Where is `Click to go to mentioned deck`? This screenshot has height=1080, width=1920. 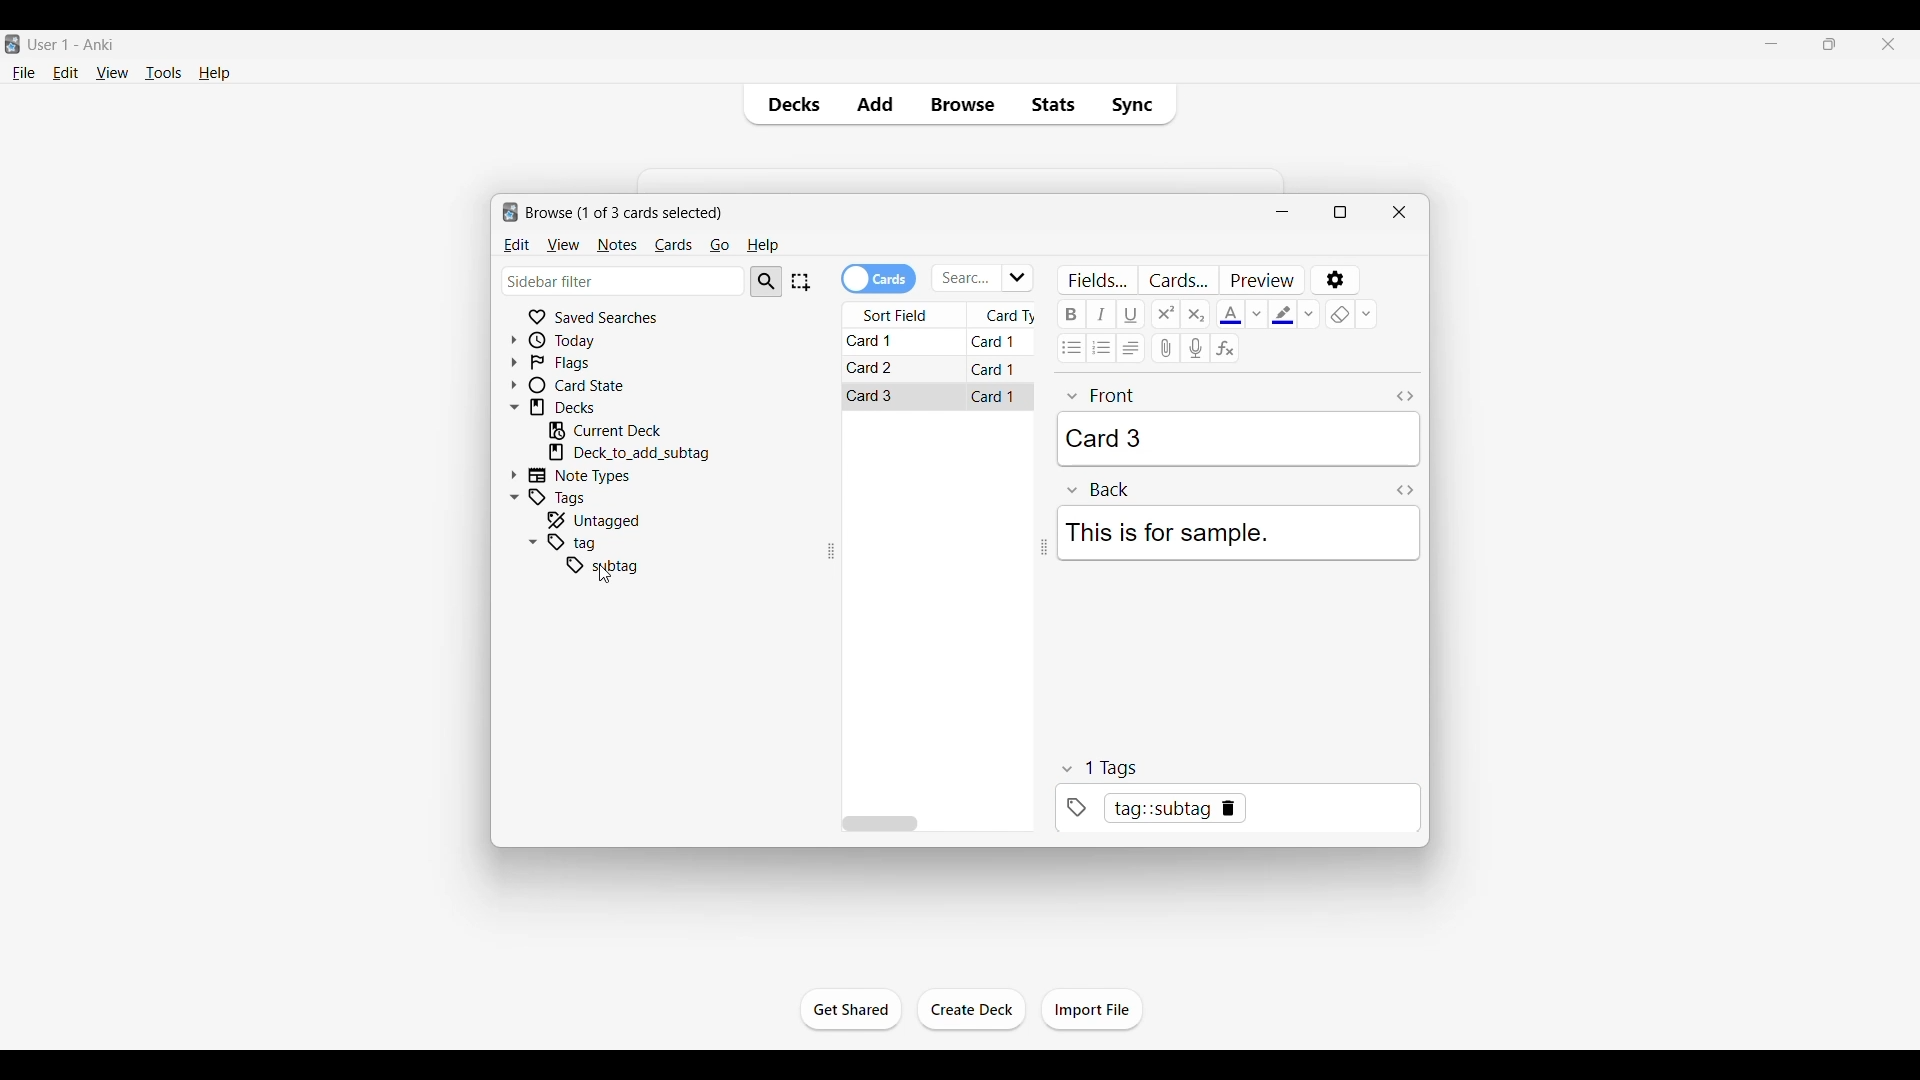 Click to go to mentioned deck is located at coordinates (628, 453).